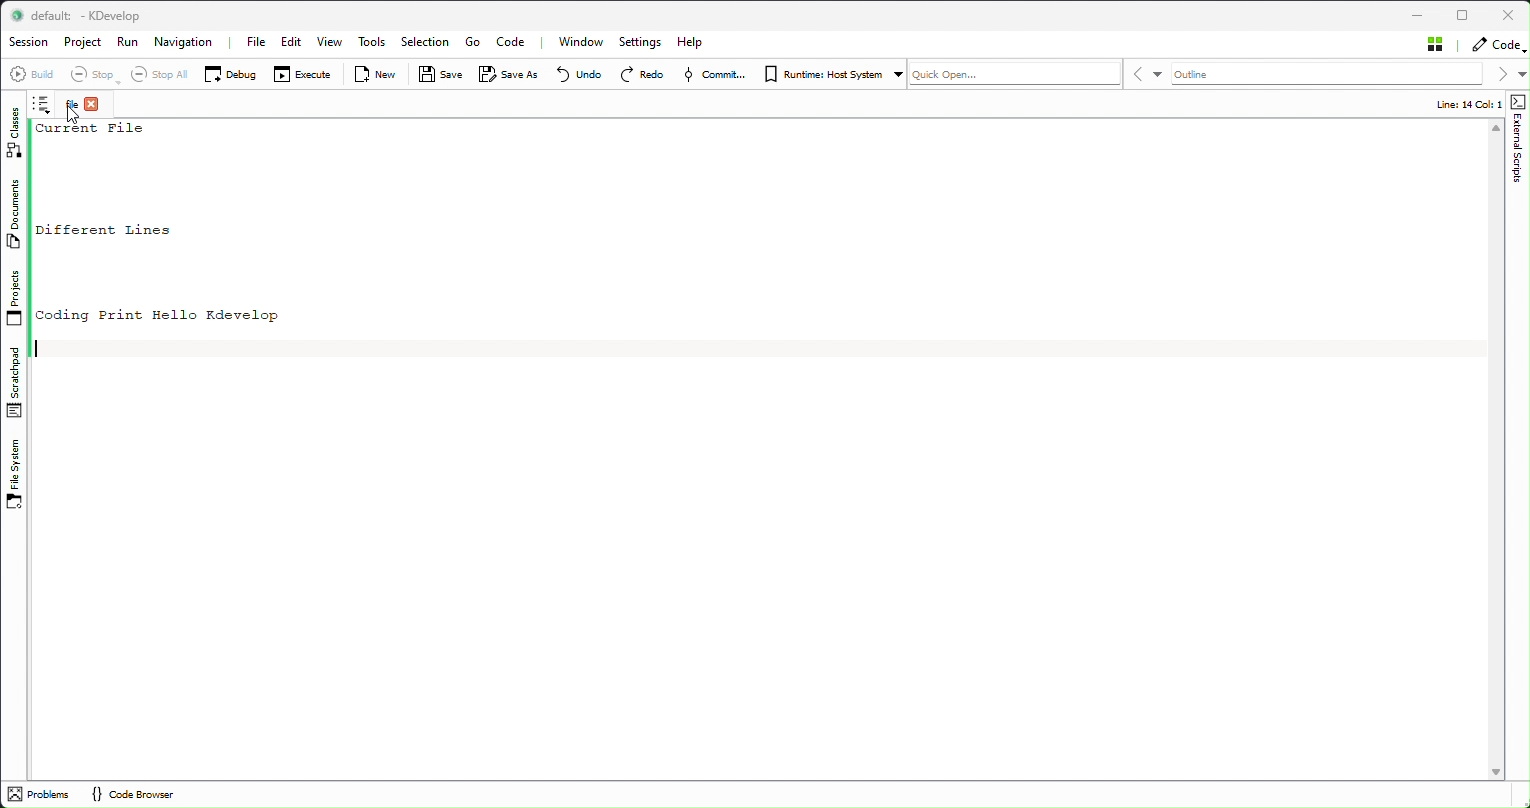  What do you see at coordinates (367, 45) in the screenshot?
I see `Tools` at bounding box center [367, 45].